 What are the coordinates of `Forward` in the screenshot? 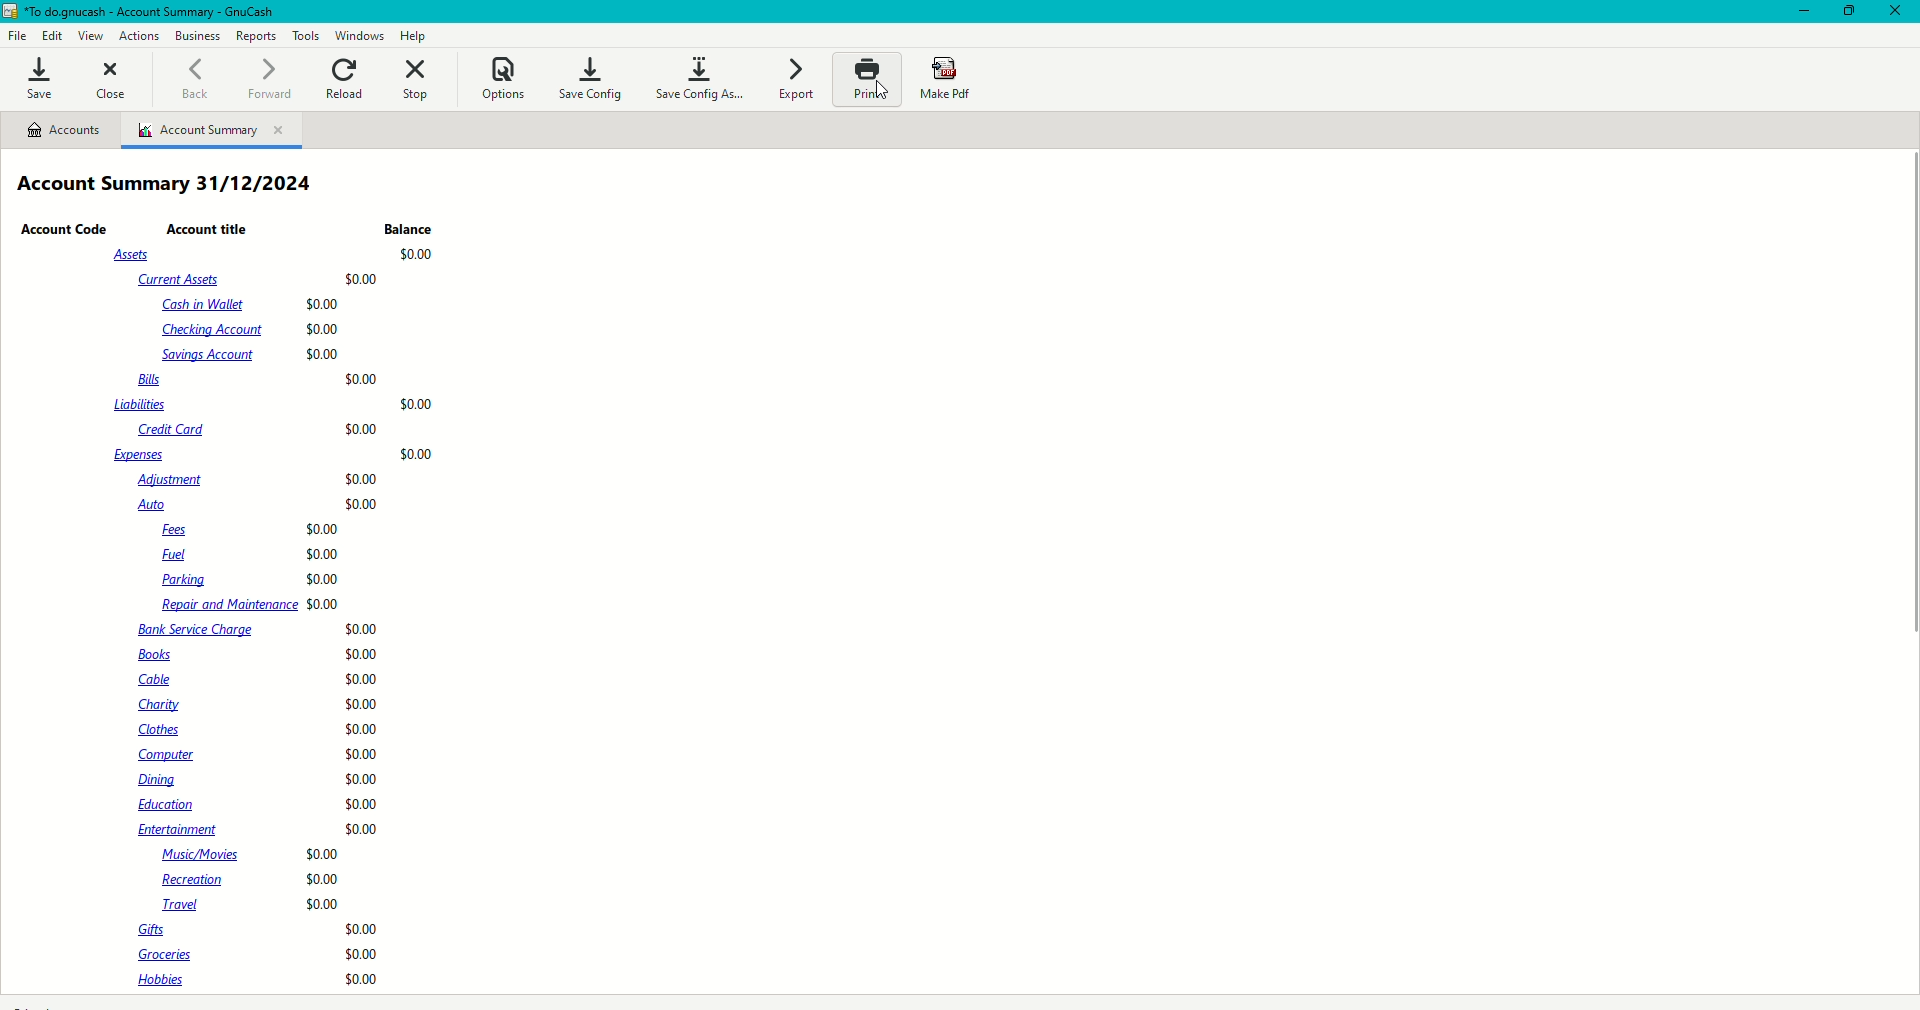 It's located at (263, 80).